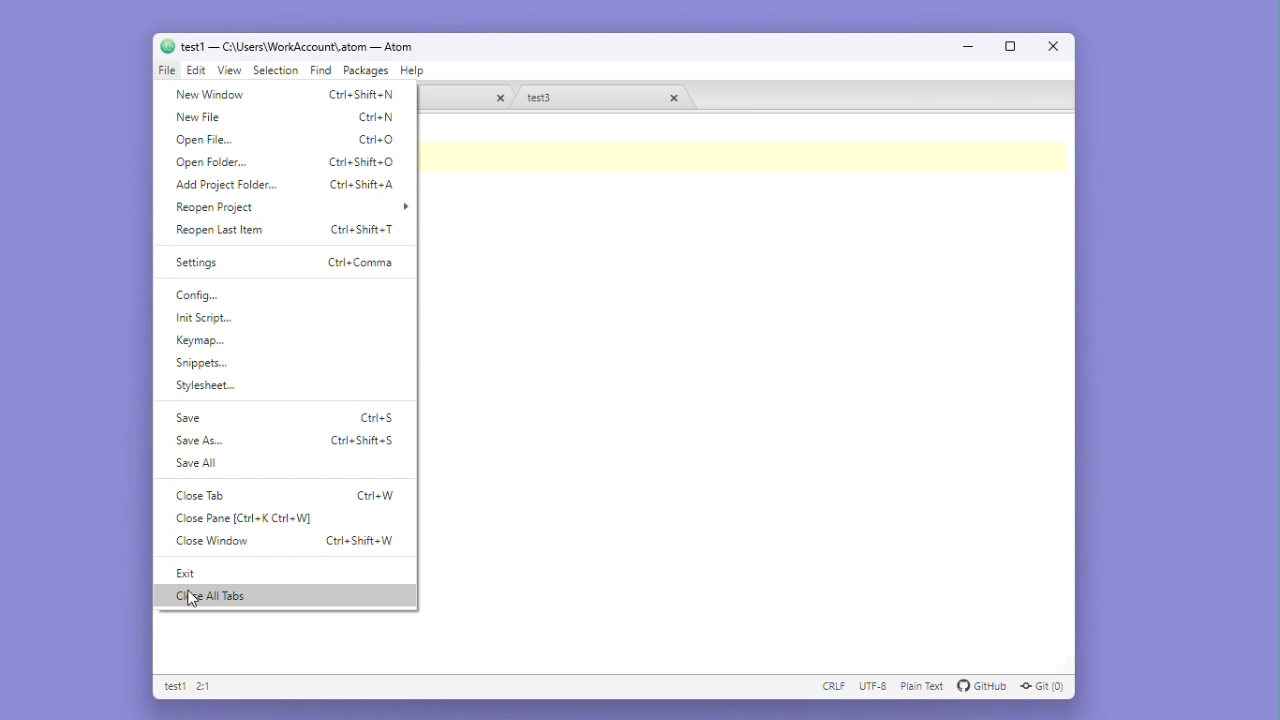  Describe the element at coordinates (365, 186) in the screenshot. I see `ctrl+shift+a` at that location.